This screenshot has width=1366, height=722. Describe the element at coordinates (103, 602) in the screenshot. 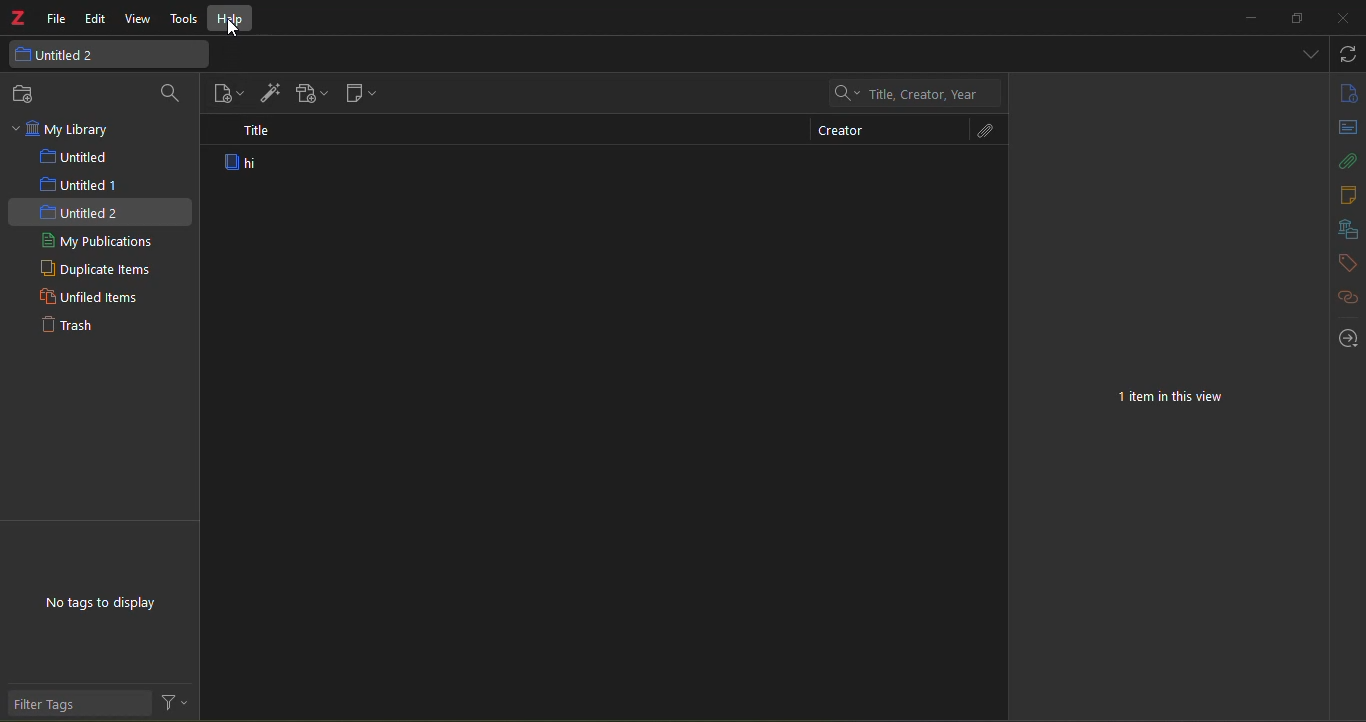

I see `no tags to display` at that location.